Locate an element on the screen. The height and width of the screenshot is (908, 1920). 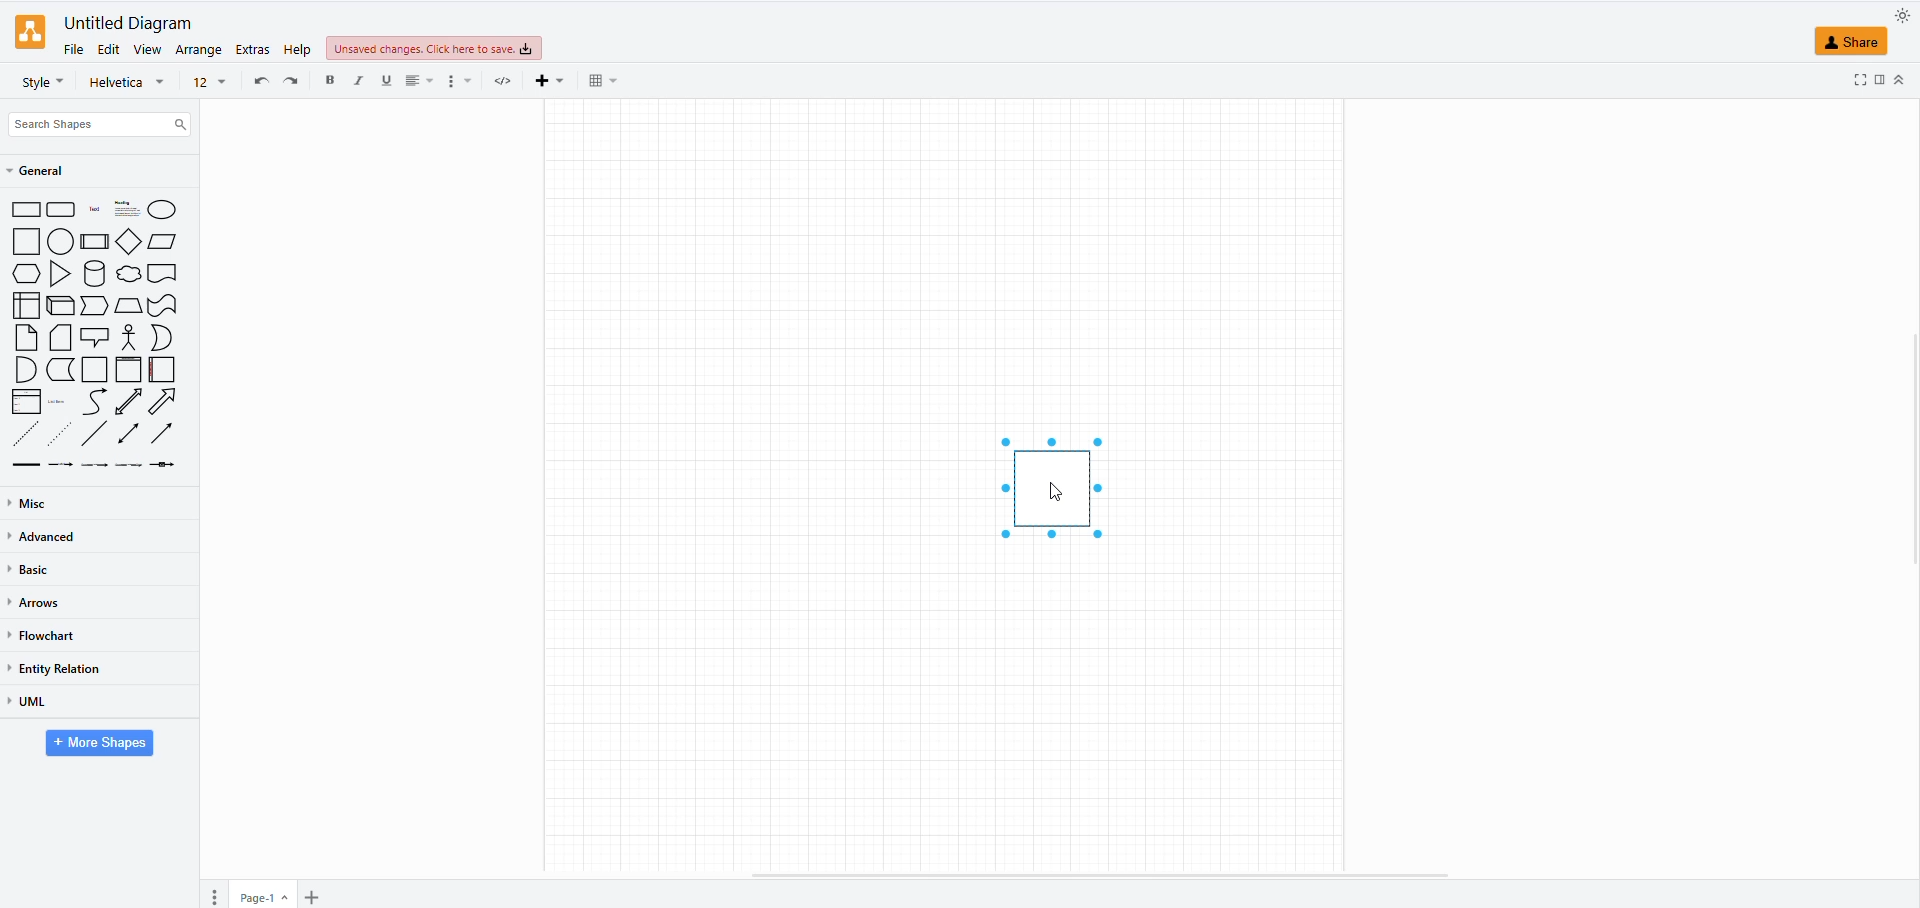
directional container is located at coordinates (167, 437).